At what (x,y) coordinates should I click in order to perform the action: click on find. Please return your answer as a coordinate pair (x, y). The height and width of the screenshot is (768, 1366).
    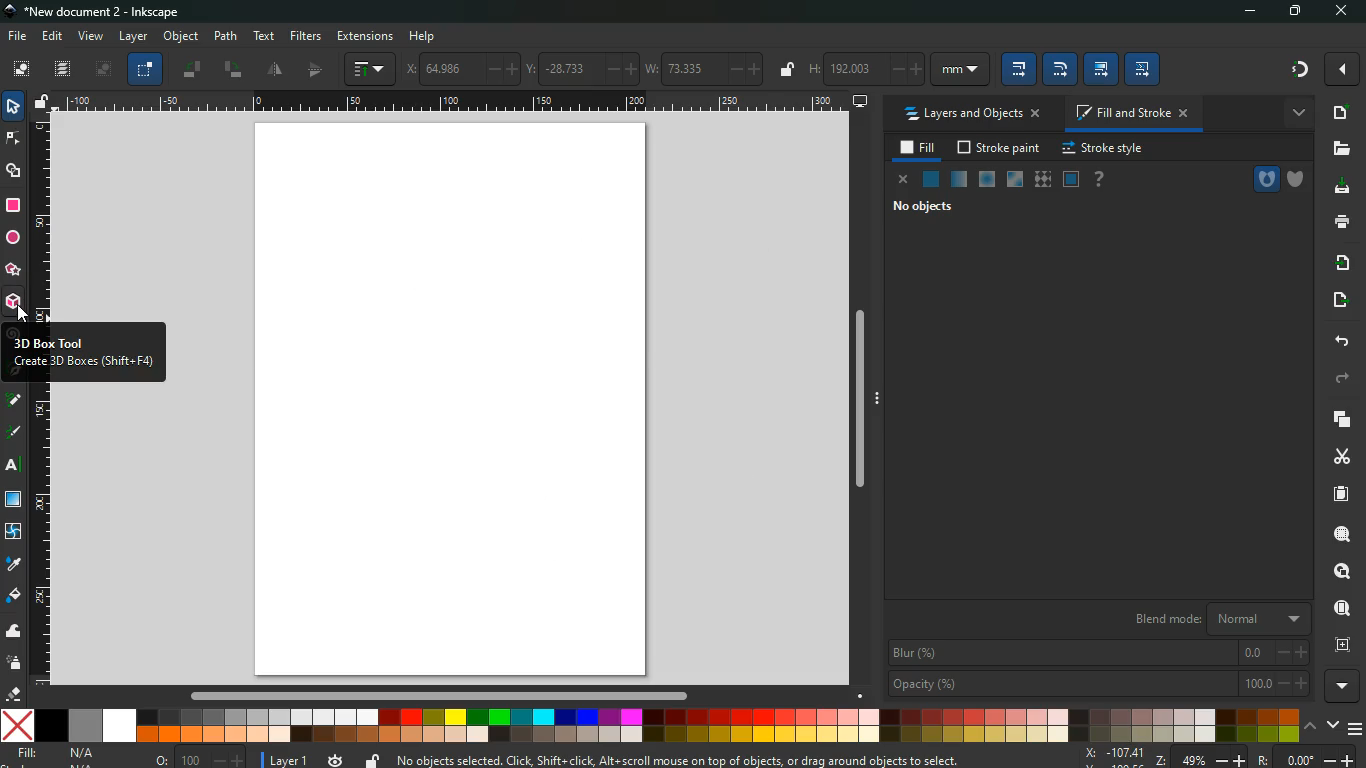
    Looking at the image, I should click on (1340, 609).